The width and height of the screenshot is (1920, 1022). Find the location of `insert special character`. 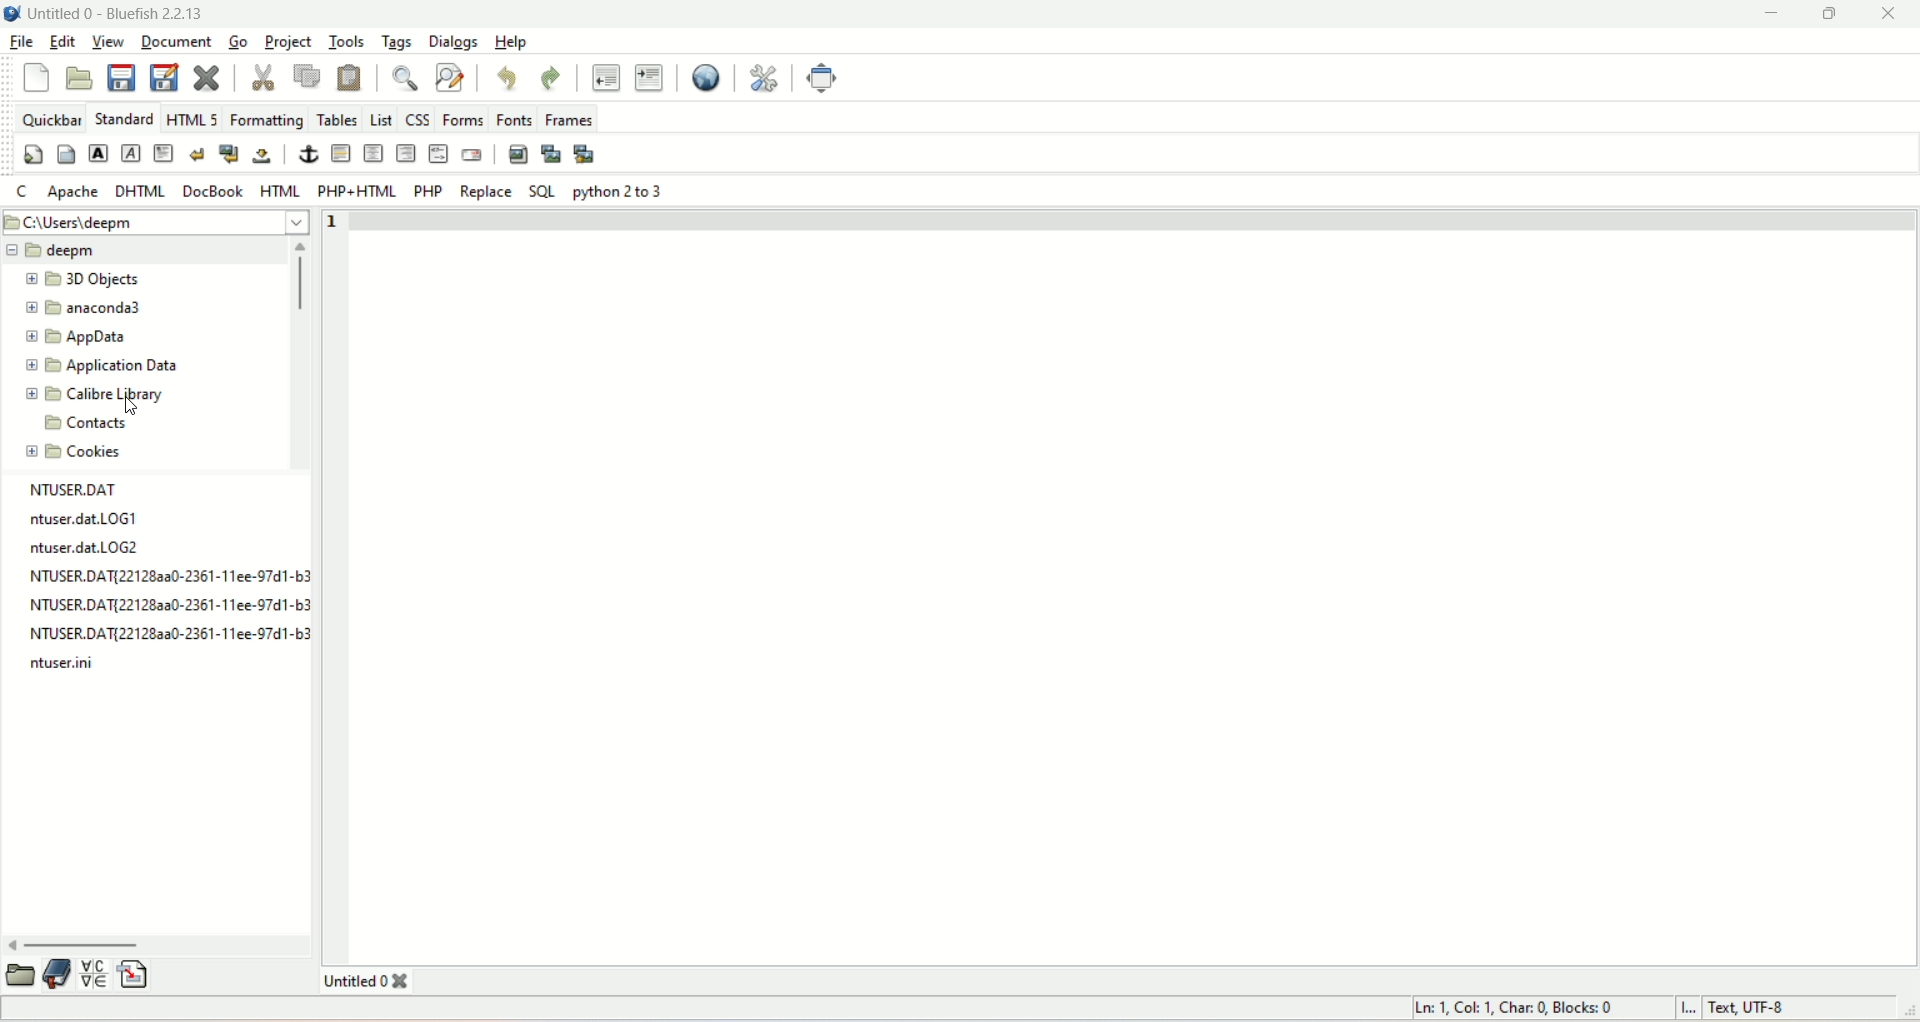

insert special character is located at coordinates (94, 975).